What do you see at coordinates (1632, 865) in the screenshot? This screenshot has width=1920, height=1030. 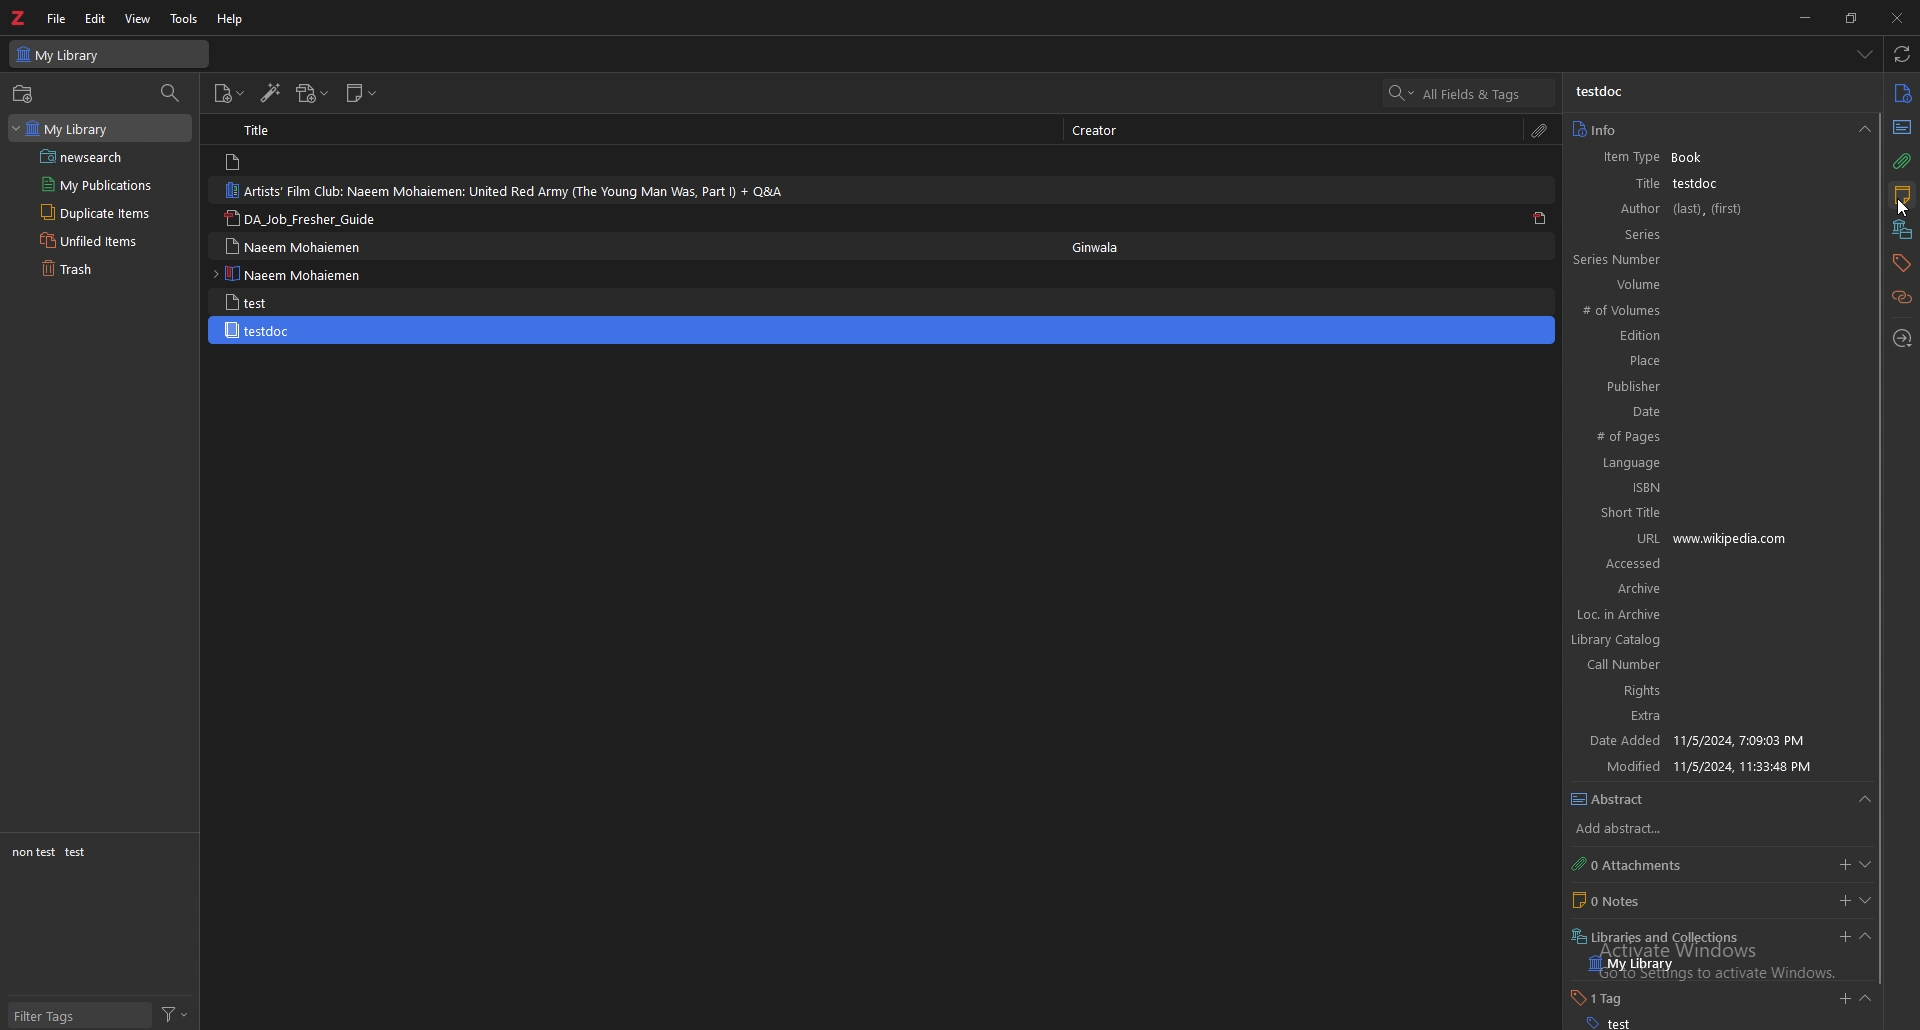 I see `0 attachments` at bounding box center [1632, 865].